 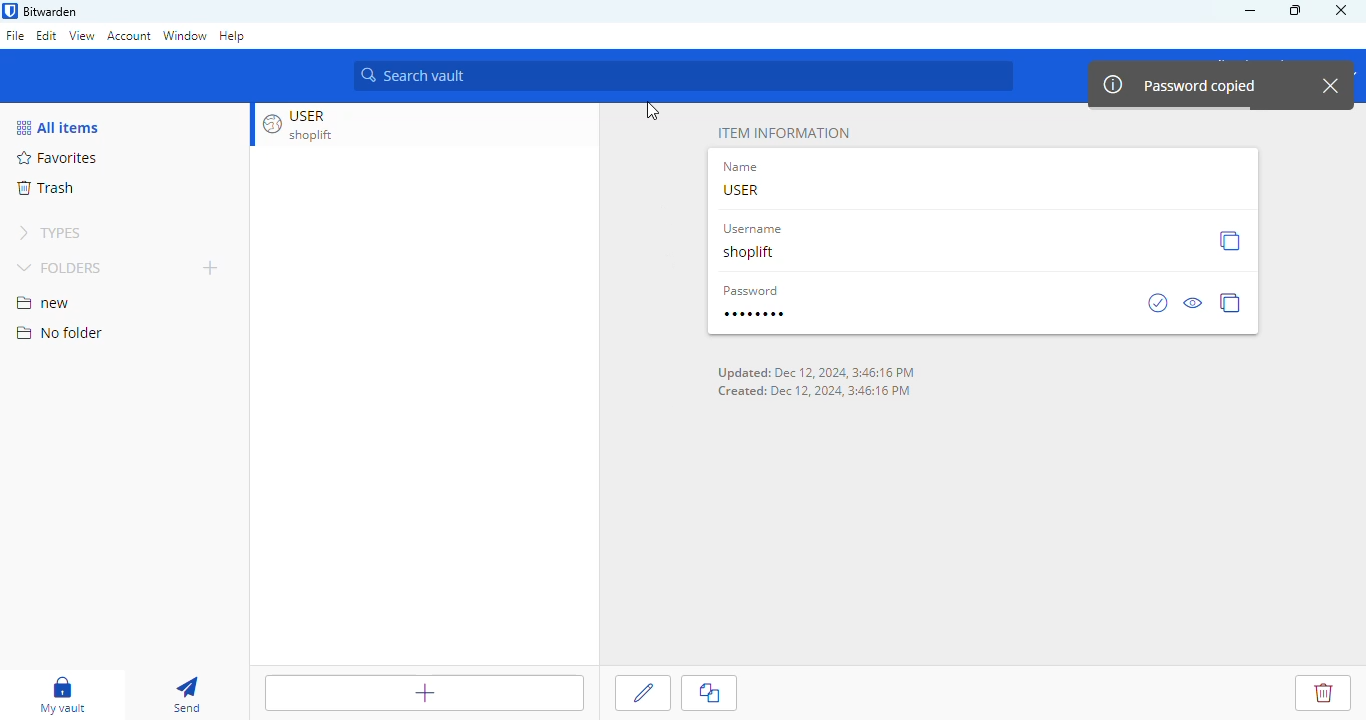 What do you see at coordinates (1340, 10) in the screenshot?
I see `close` at bounding box center [1340, 10].